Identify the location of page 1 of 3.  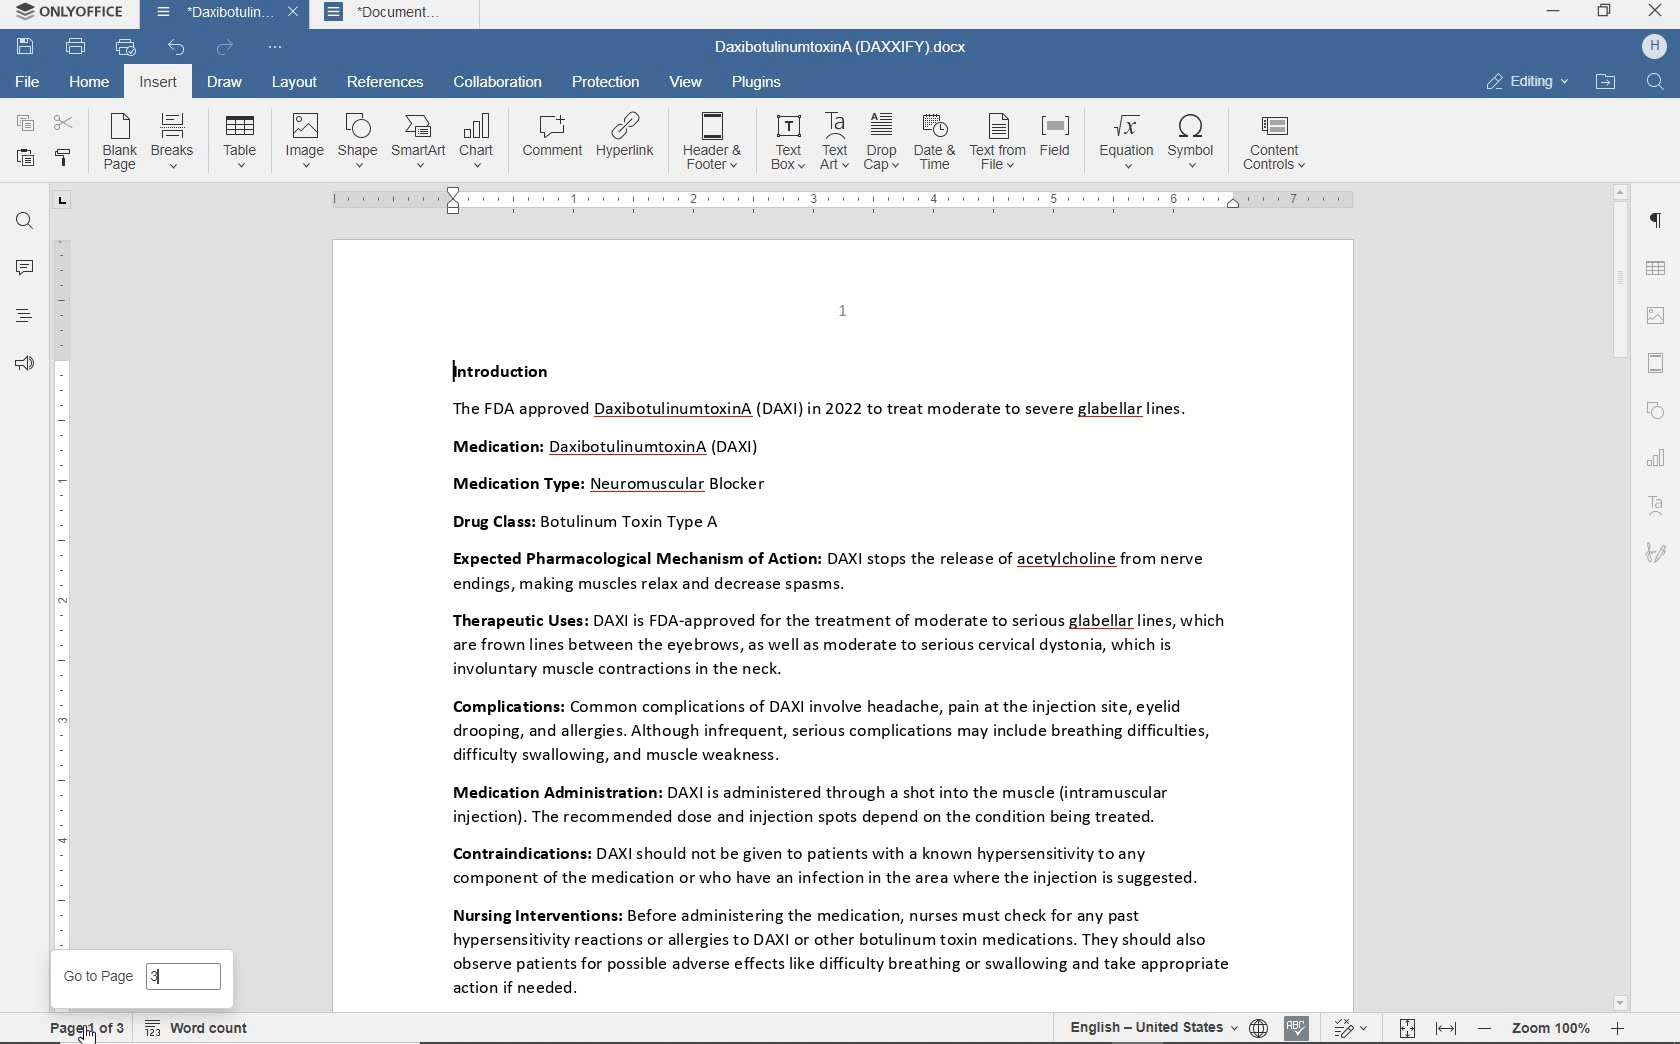
(82, 1028).